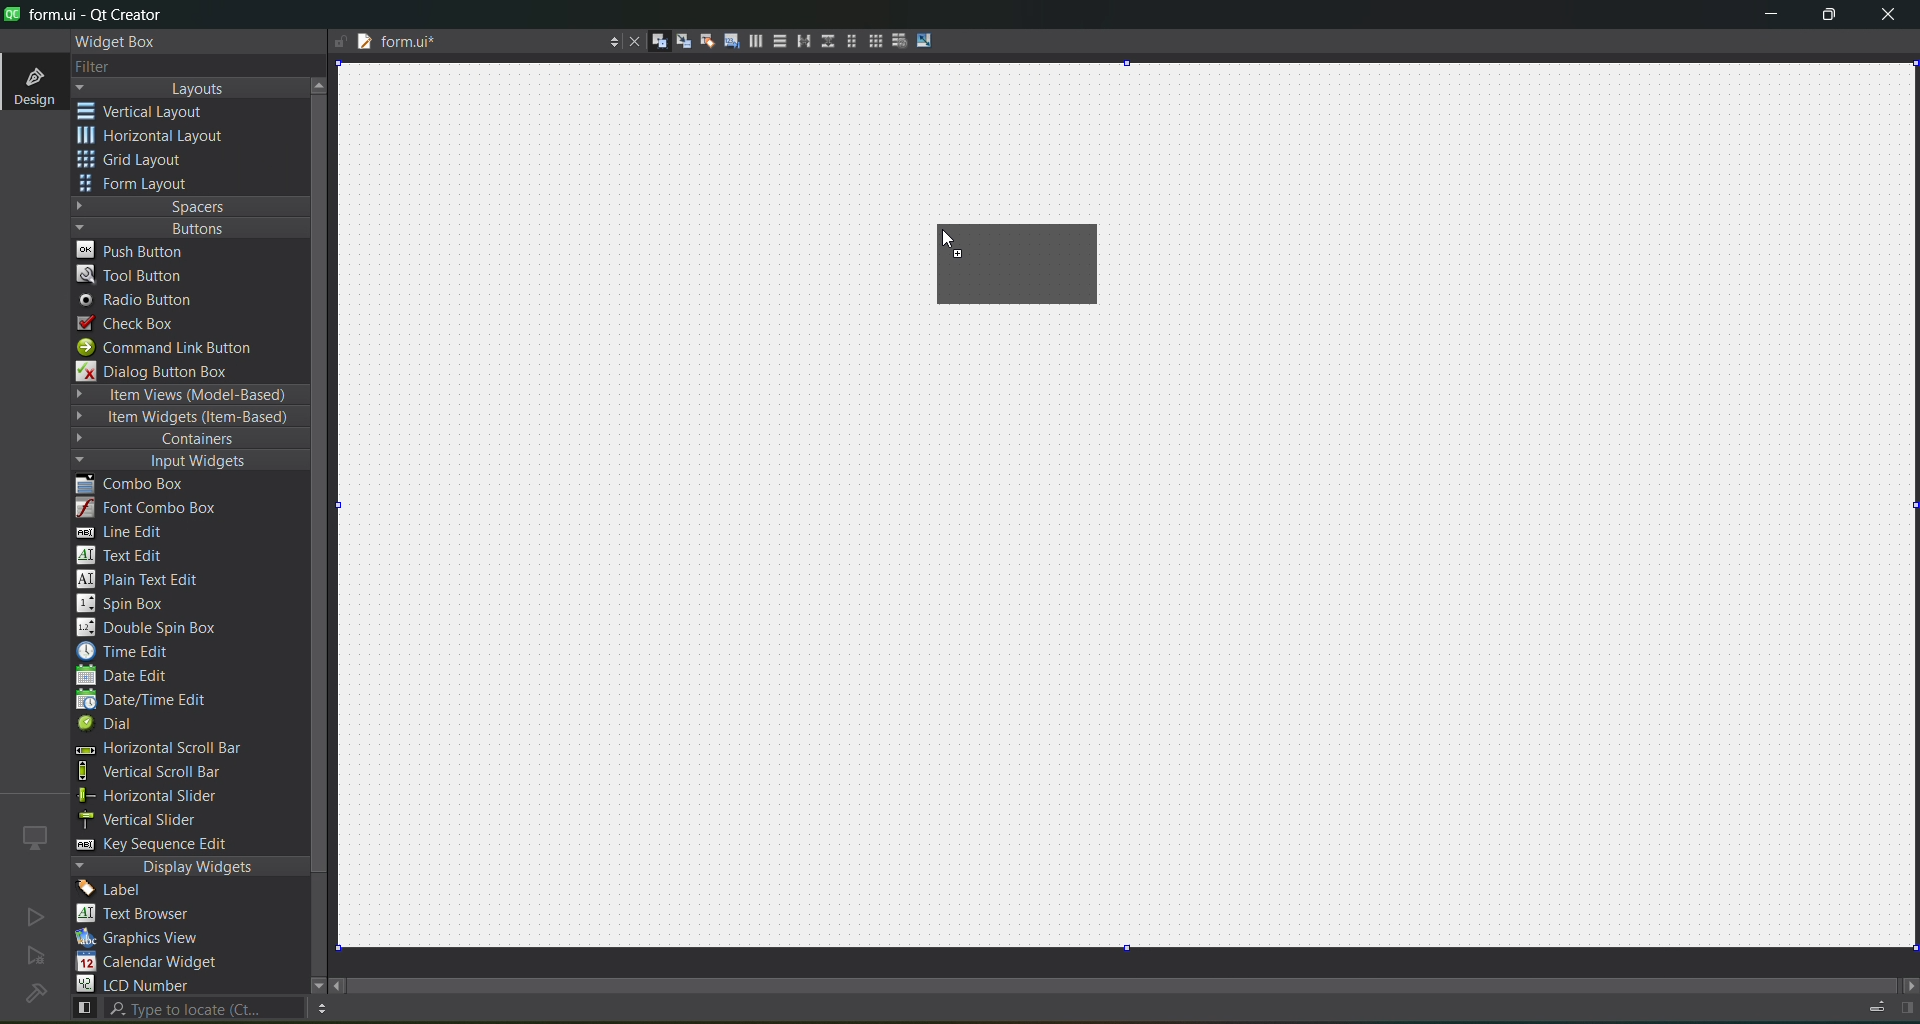 This screenshot has height=1024, width=1920. Describe the element at coordinates (774, 40) in the screenshot. I see `layout vertically` at that location.